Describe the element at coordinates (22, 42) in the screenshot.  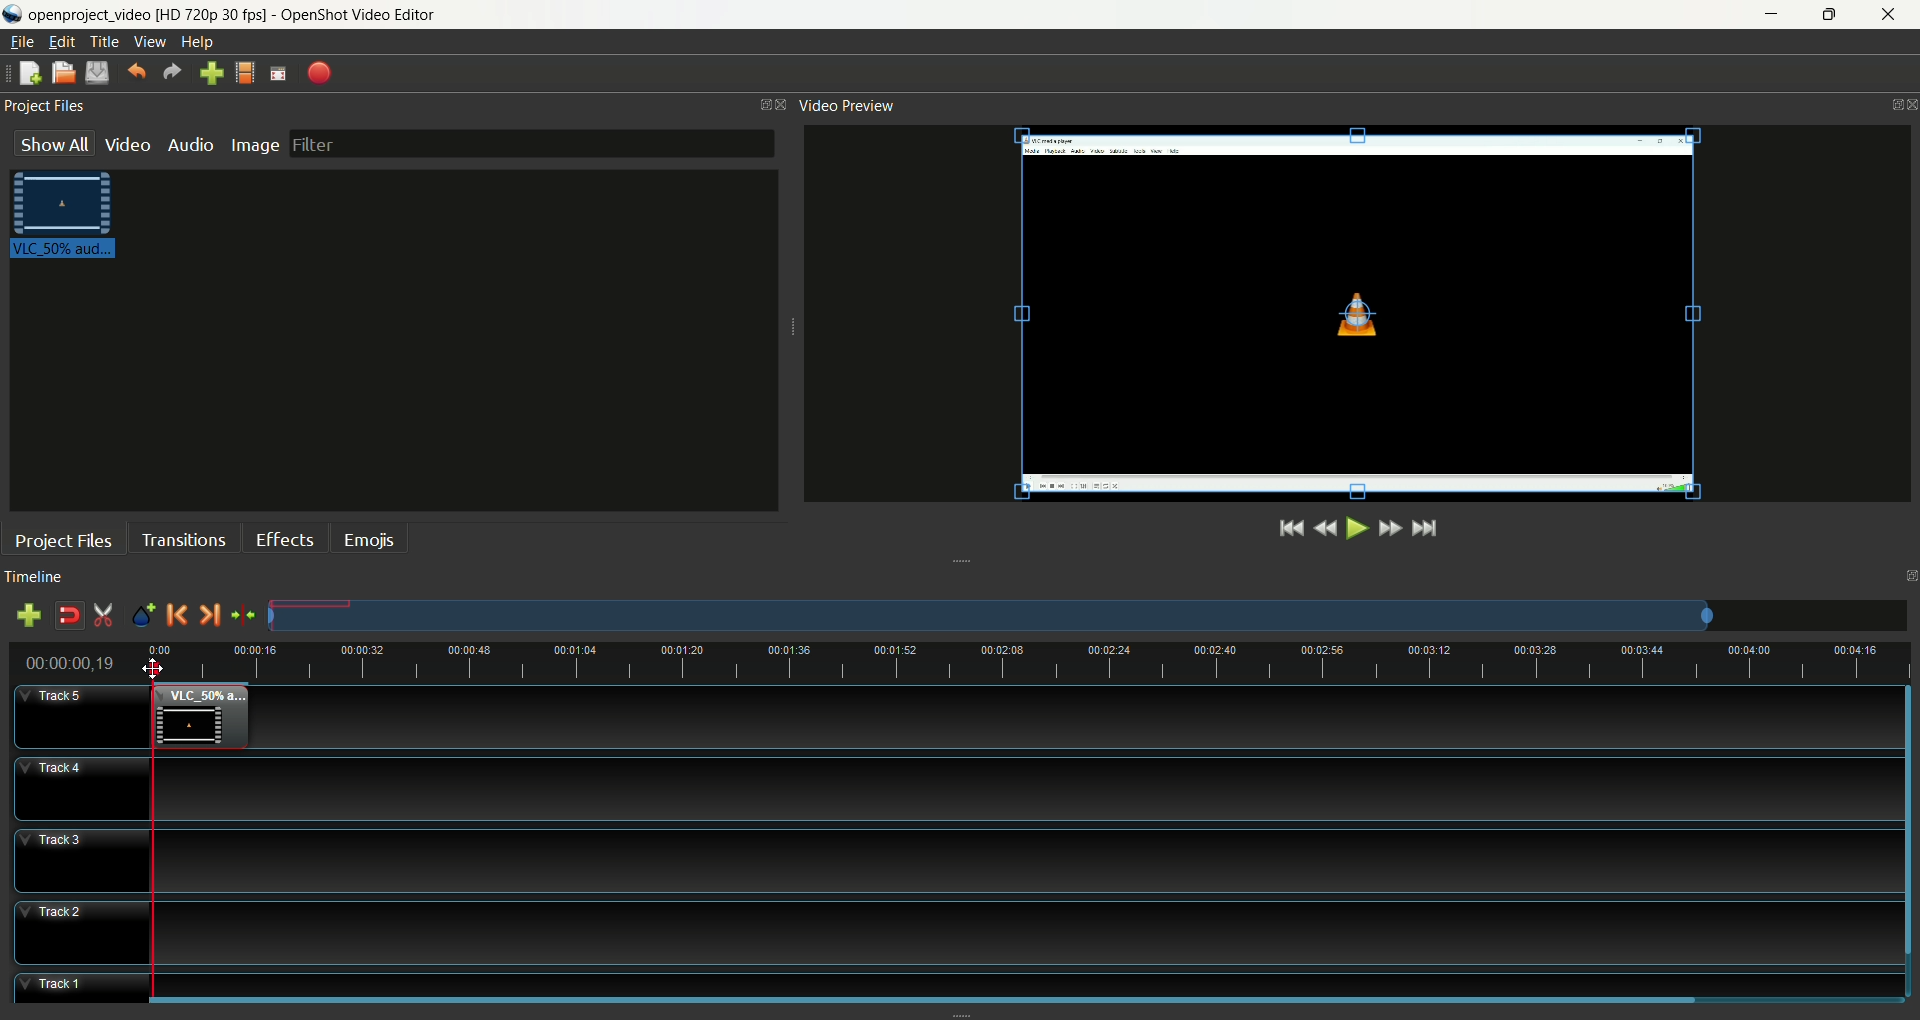
I see `file` at that location.